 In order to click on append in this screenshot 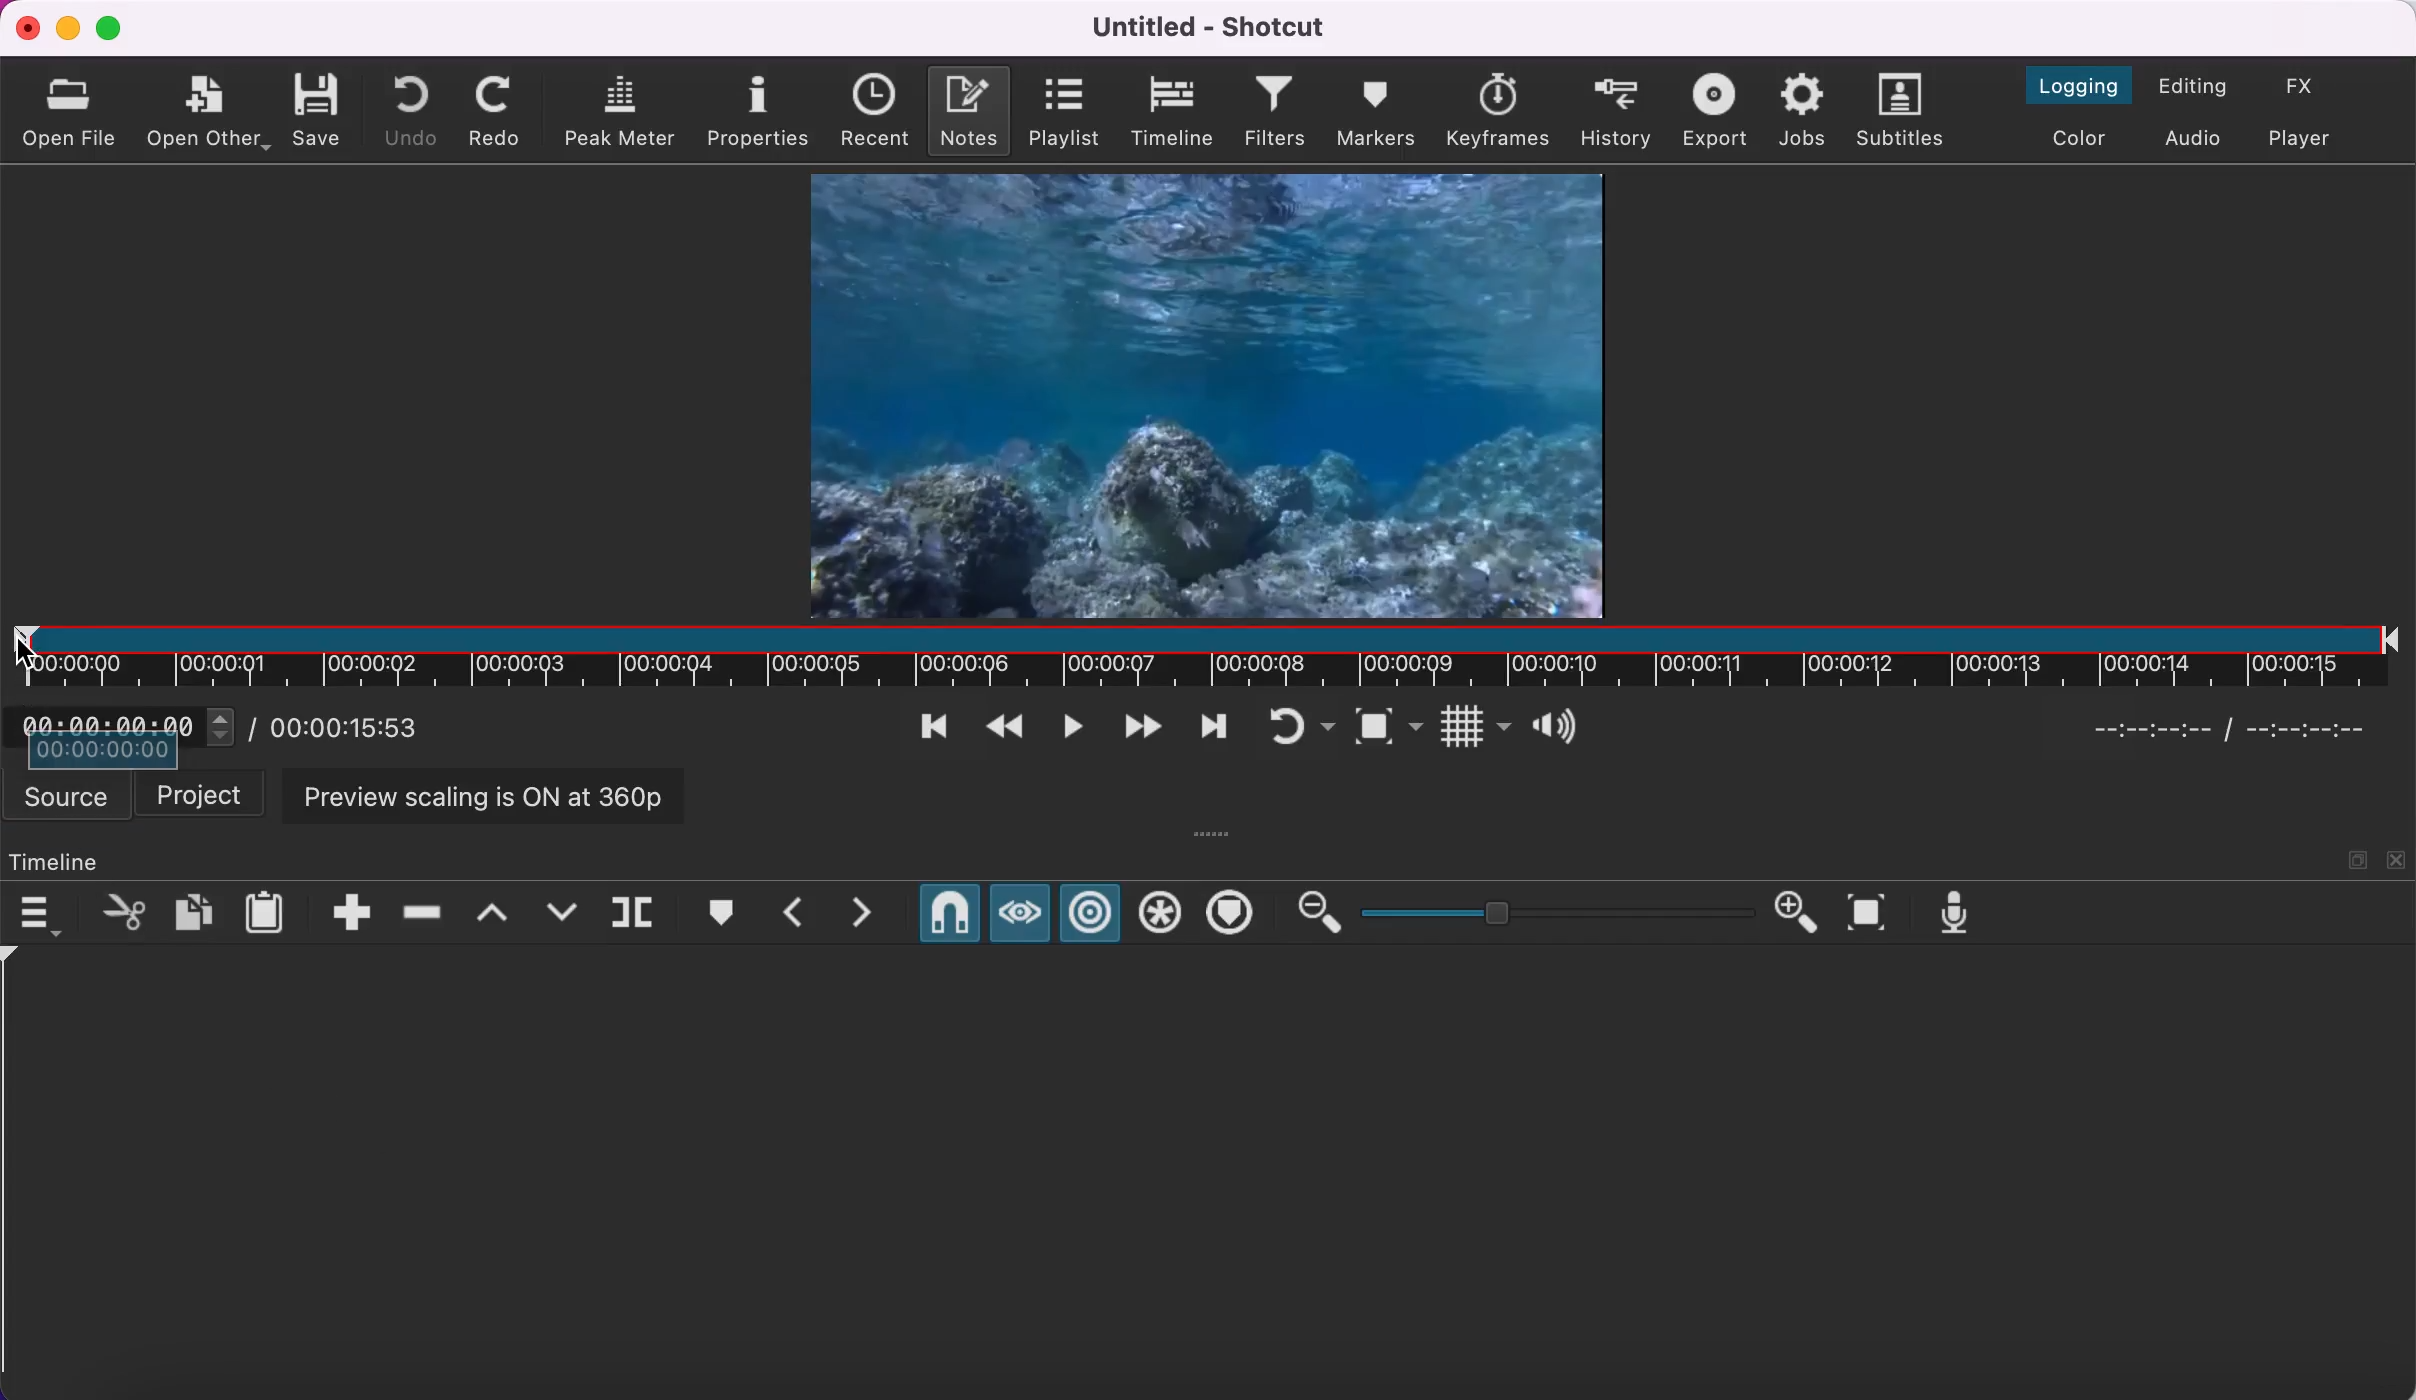, I will do `click(350, 911)`.